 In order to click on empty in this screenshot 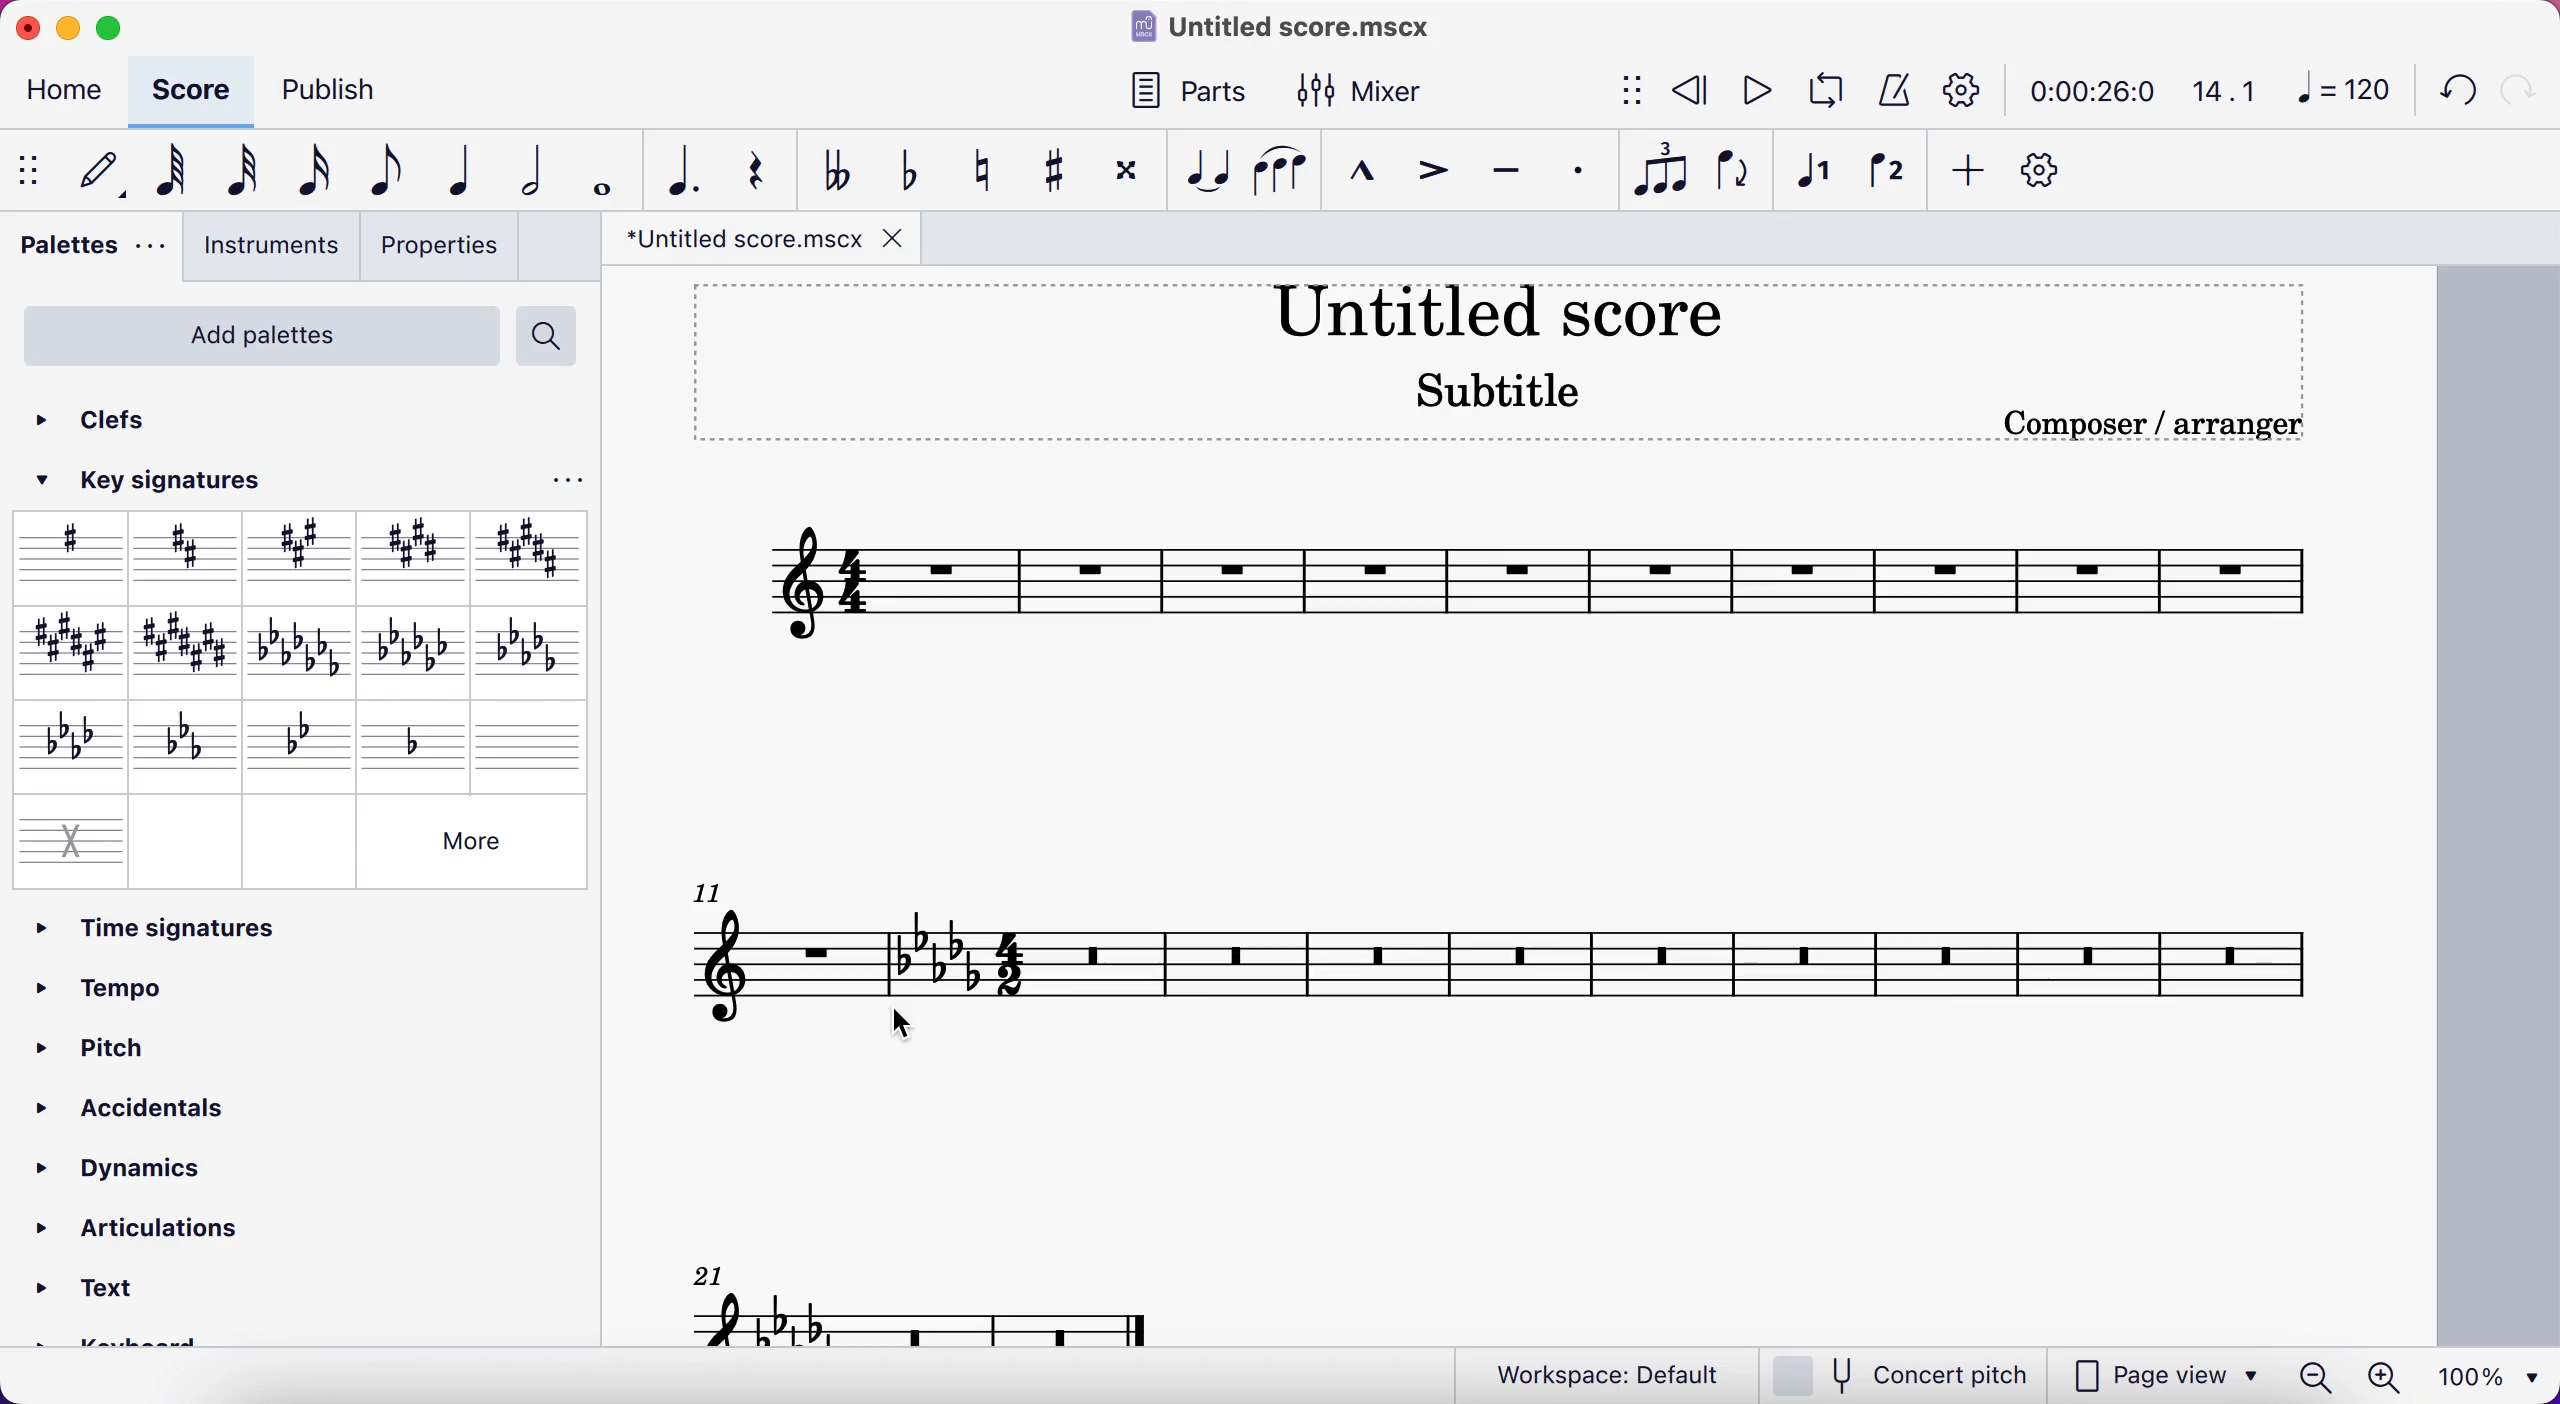, I will do `click(188, 838)`.